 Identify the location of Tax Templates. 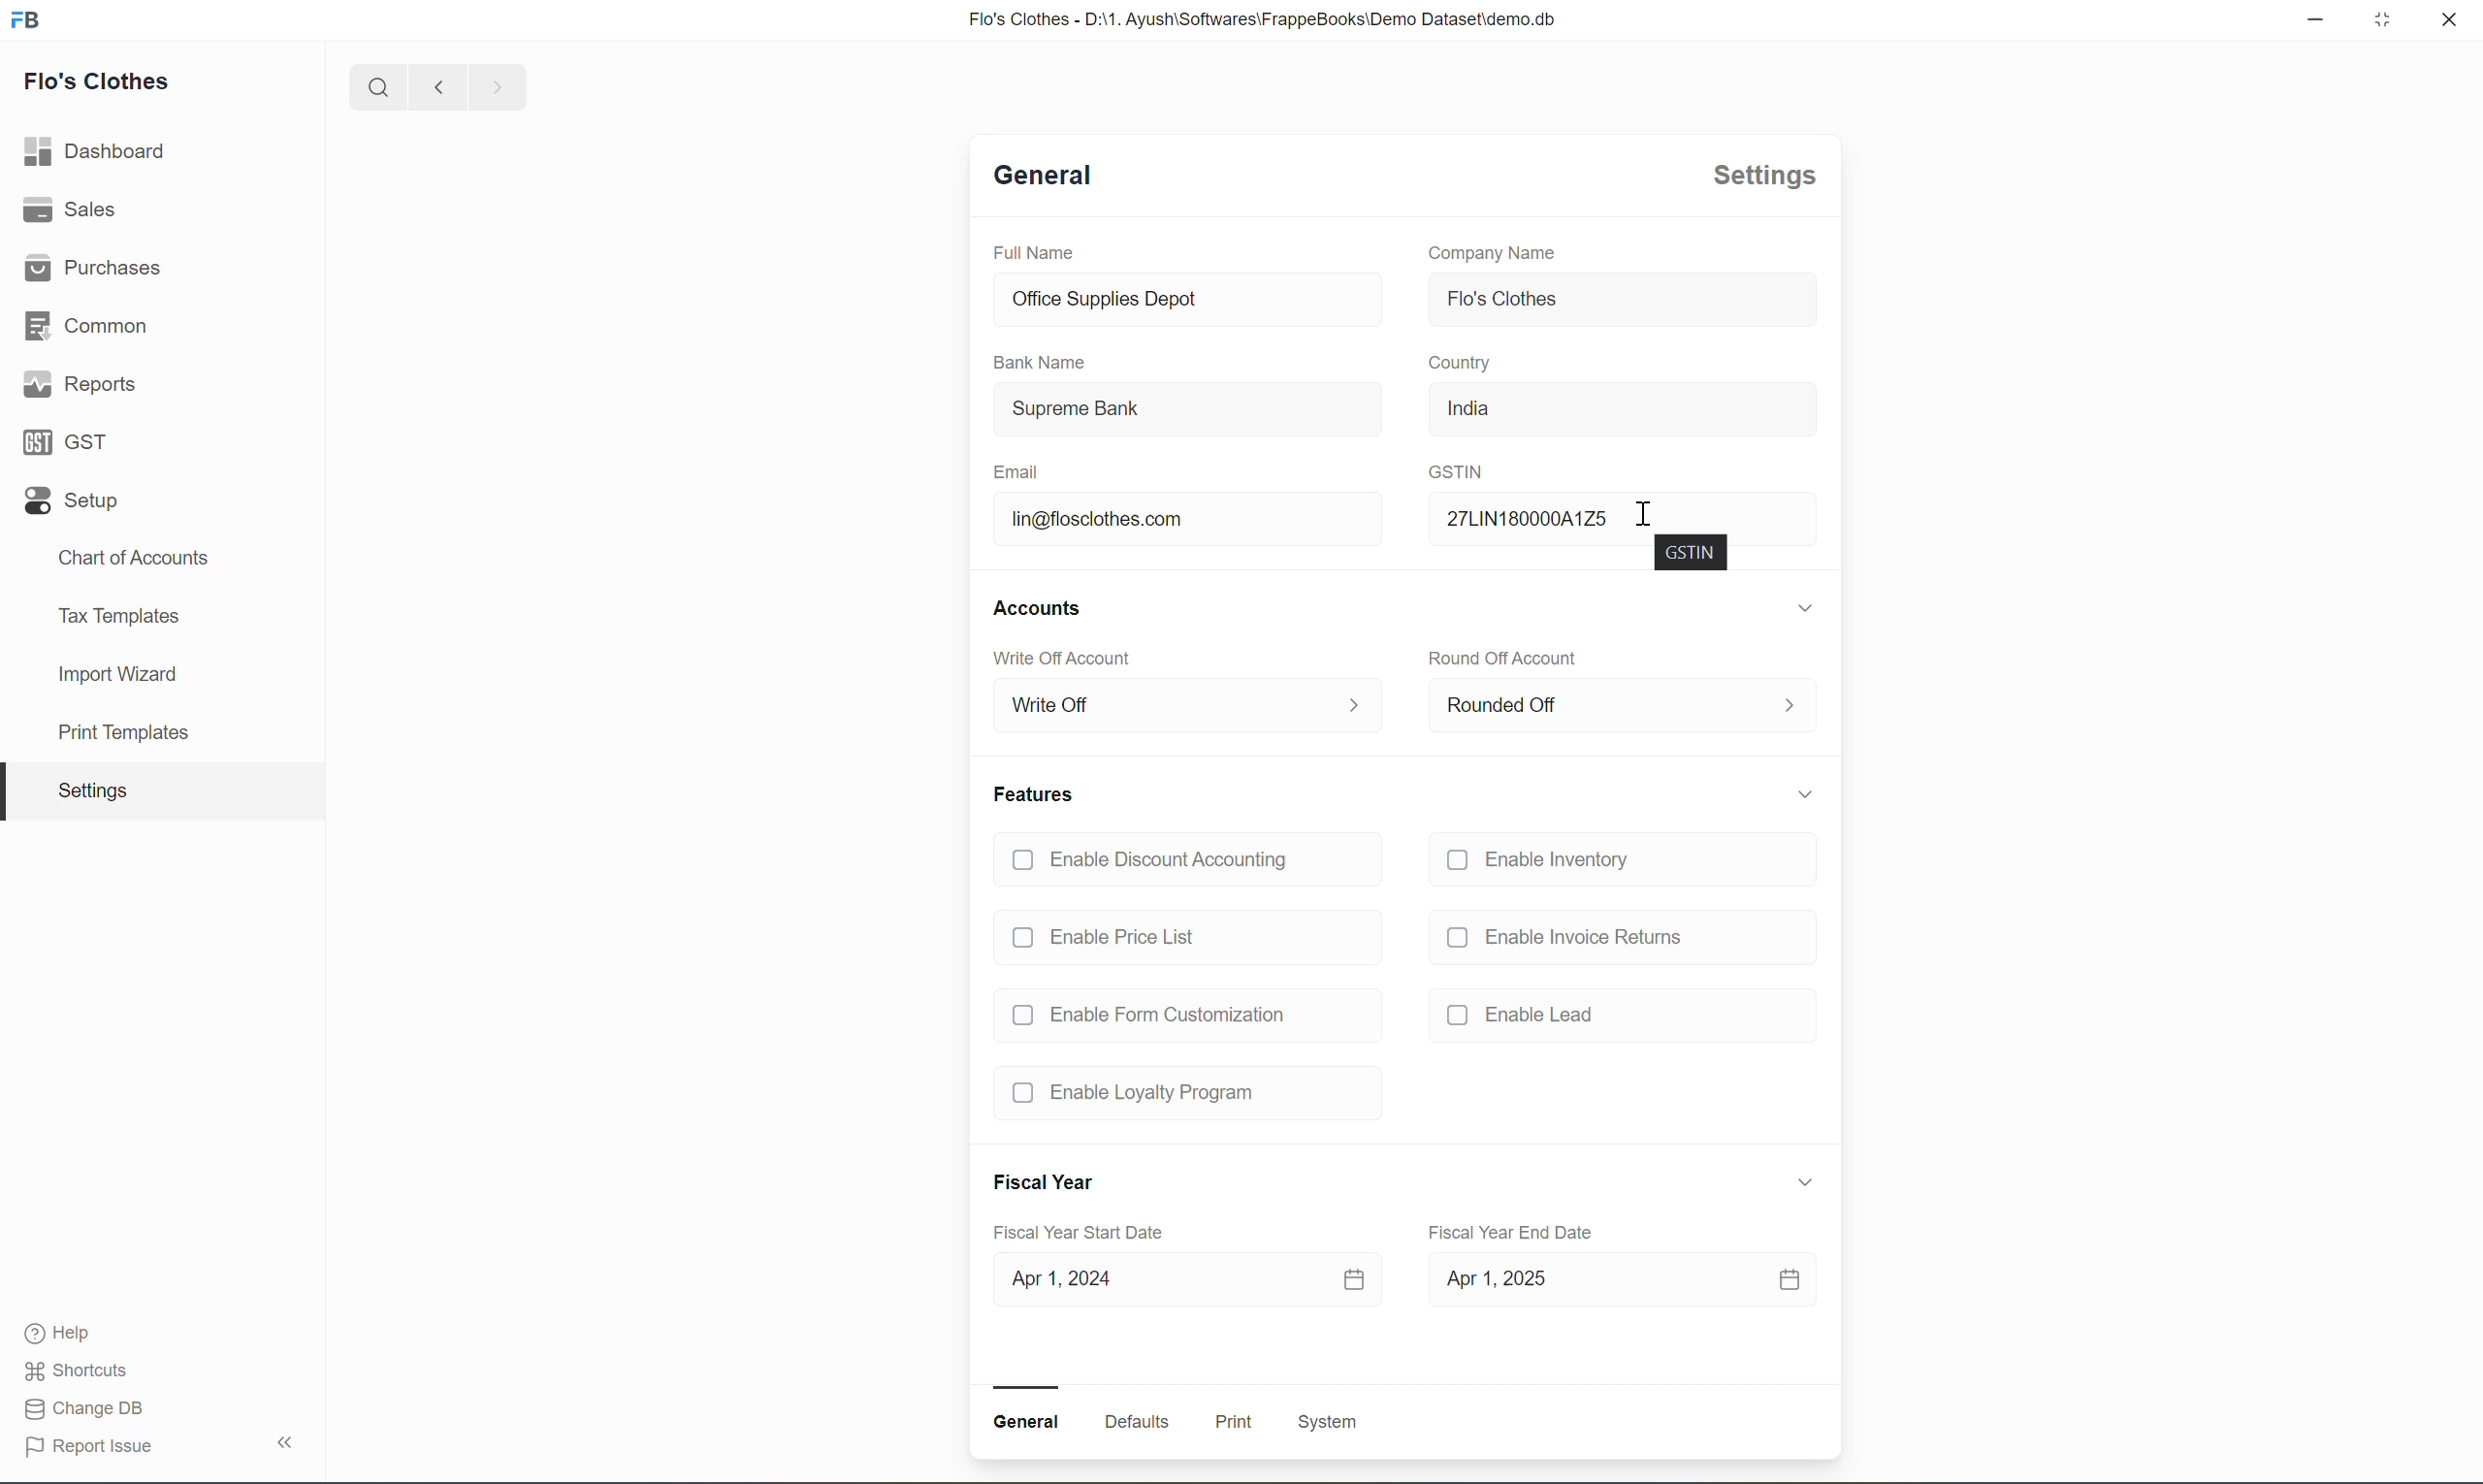
(118, 618).